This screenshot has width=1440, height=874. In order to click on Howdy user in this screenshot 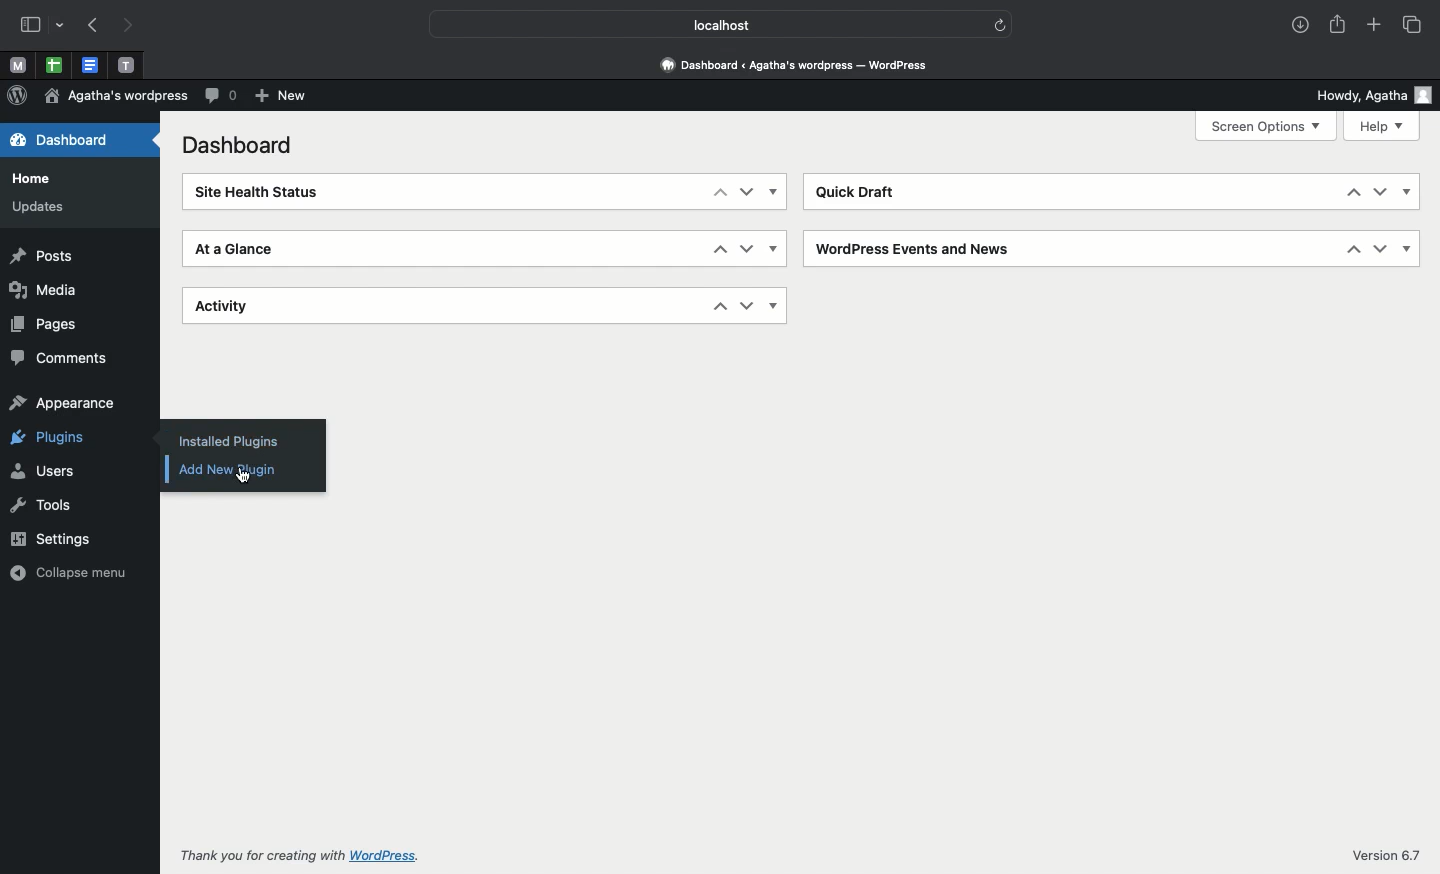, I will do `click(1373, 93)`.